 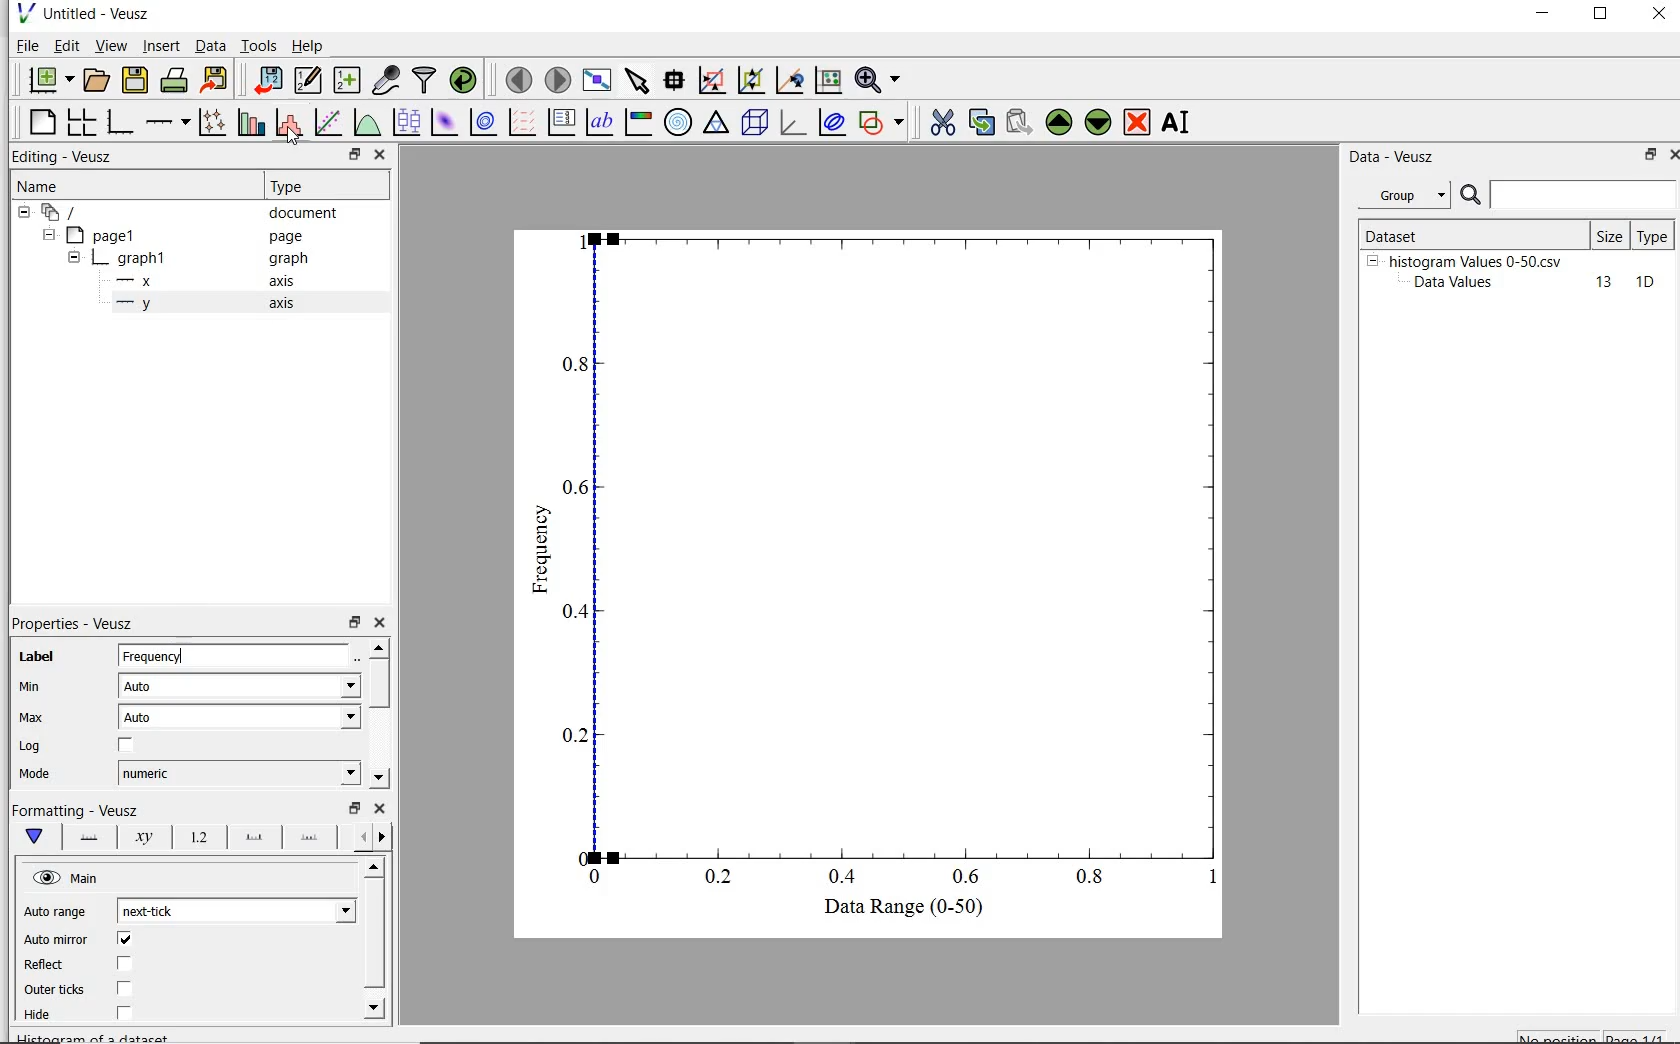 What do you see at coordinates (378, 647) in the screenshot?
I see `move up` at bounding box center [378, 647].